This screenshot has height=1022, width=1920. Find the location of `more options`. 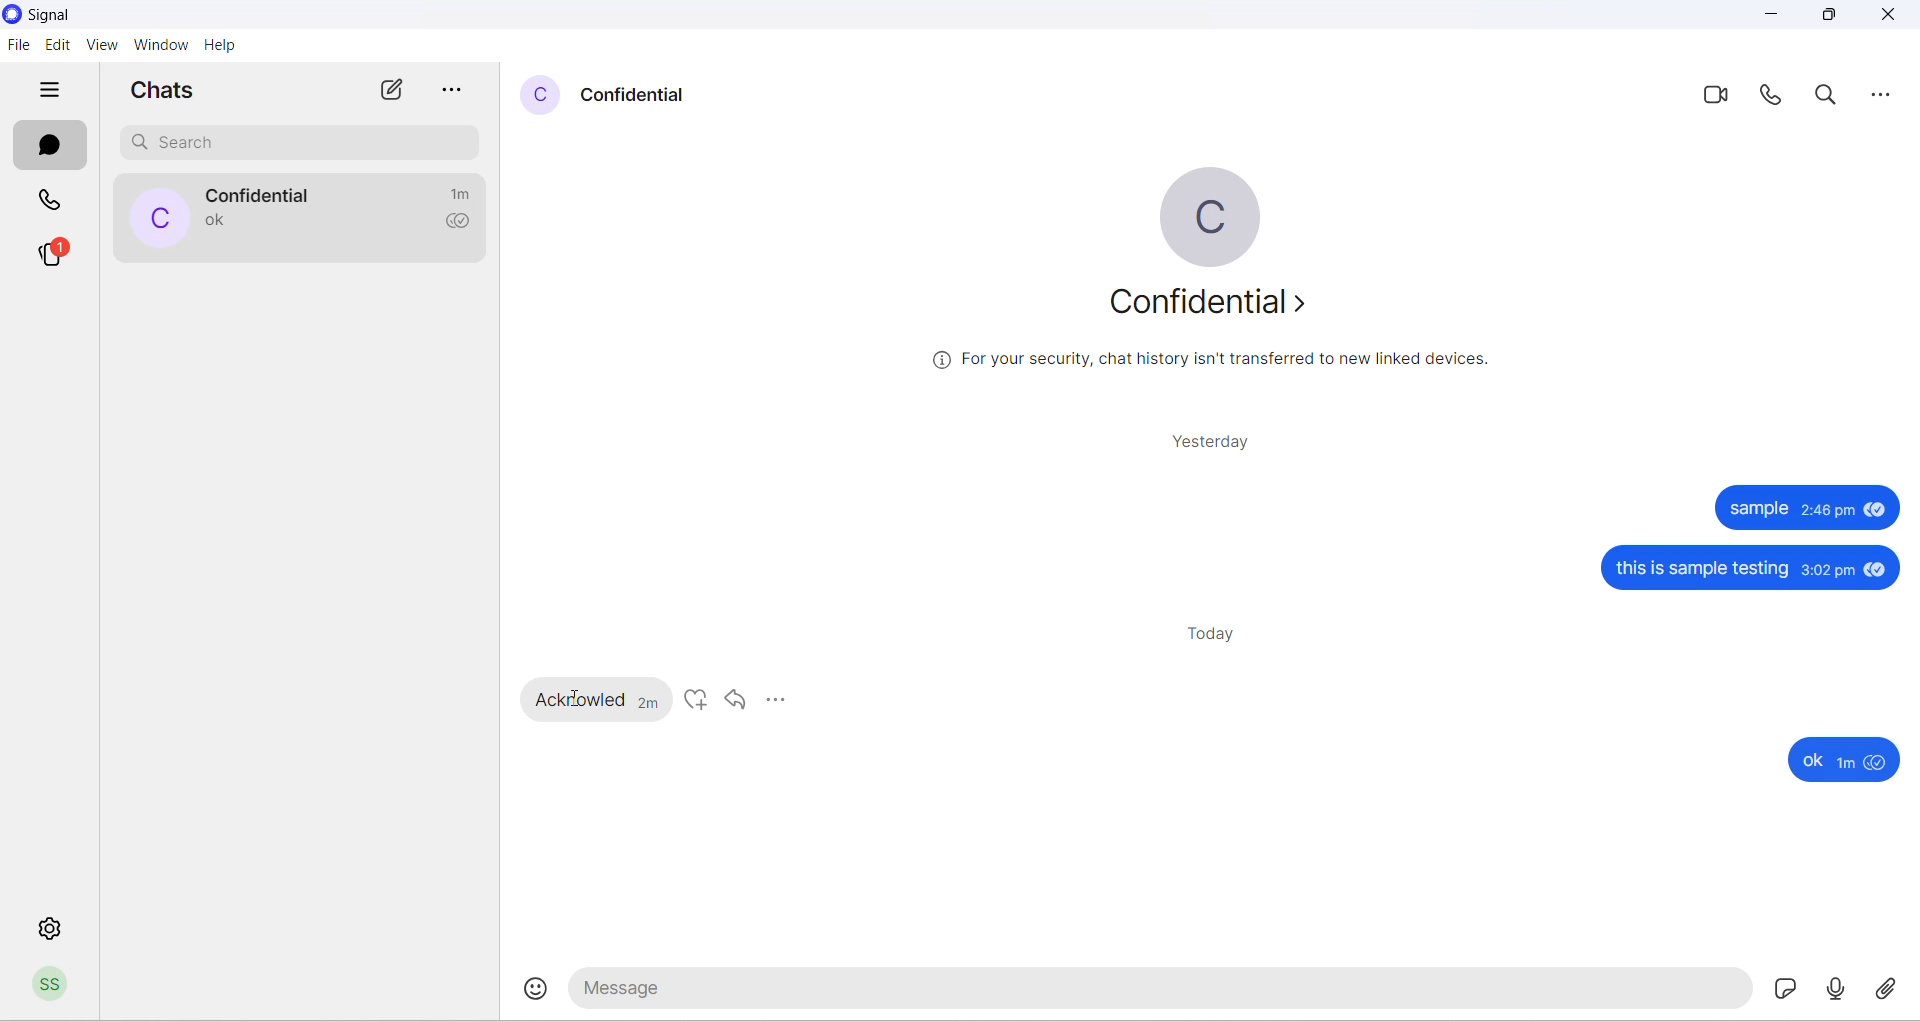

more options is located at coordinates (783, 702).